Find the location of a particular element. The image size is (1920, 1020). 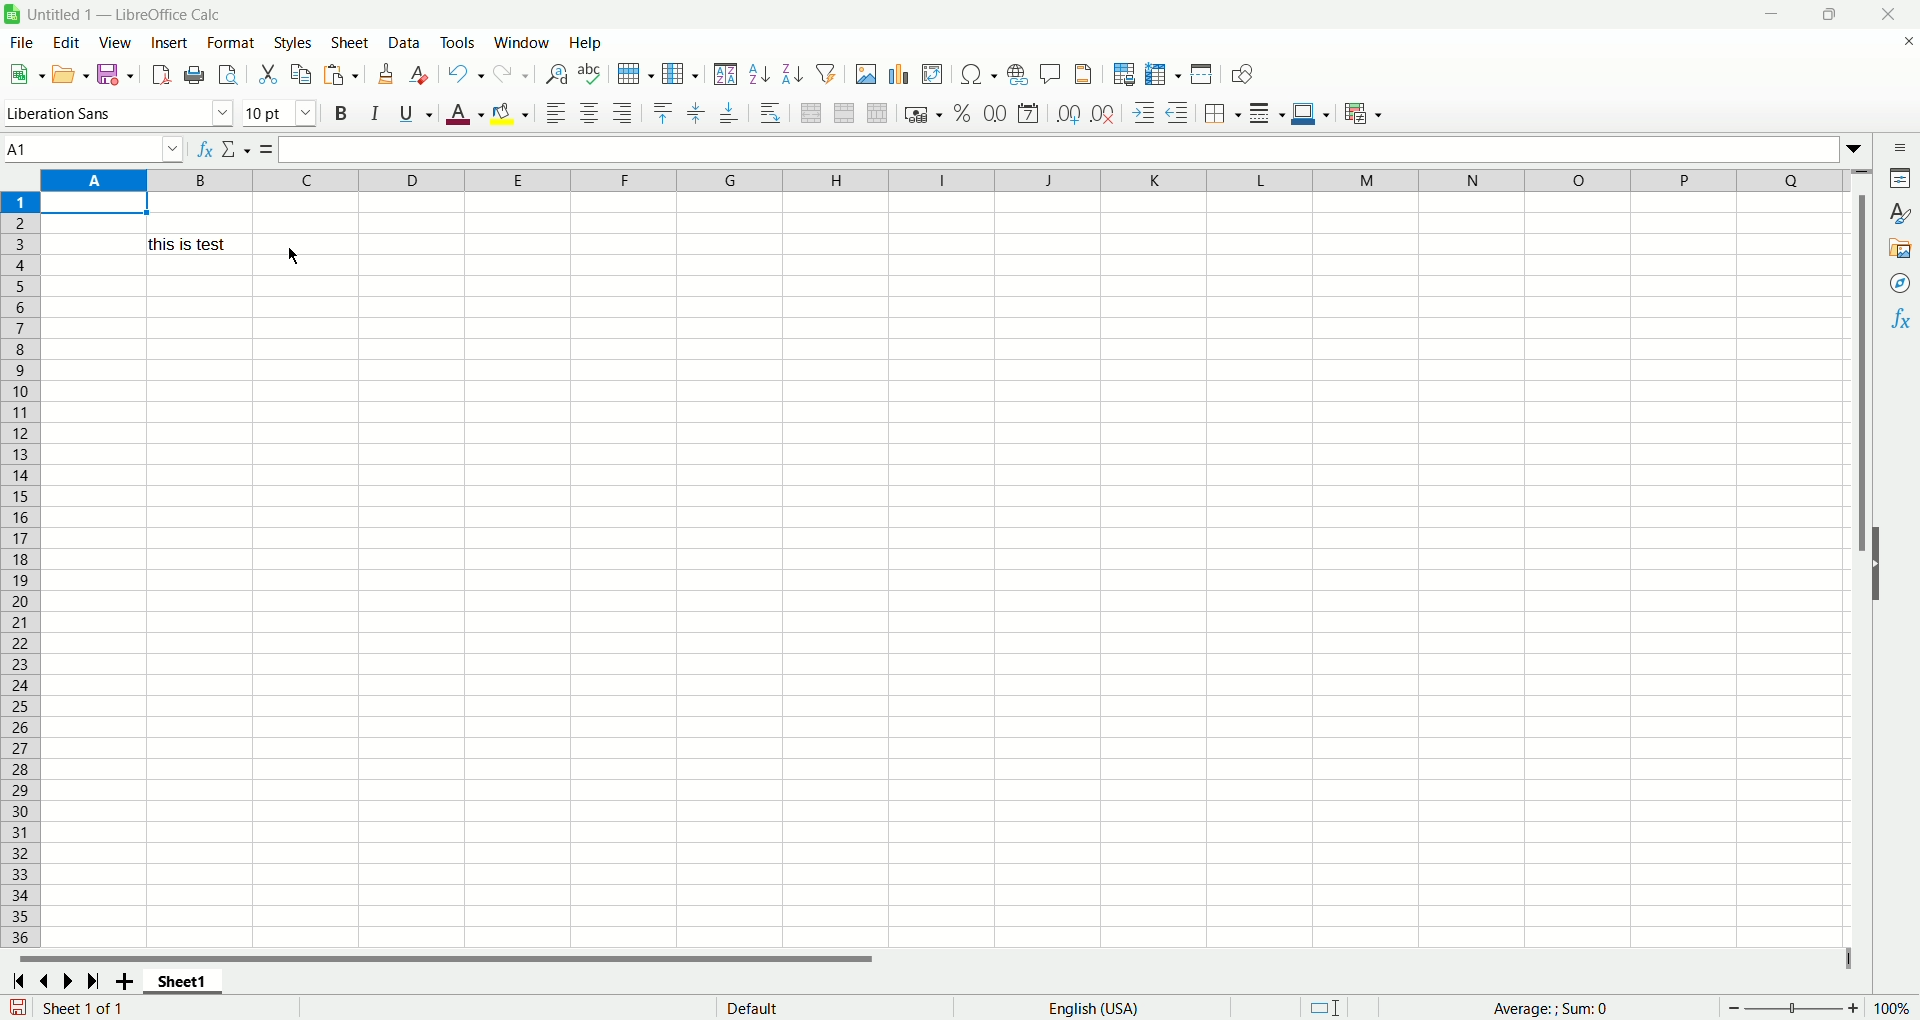

align center is located at coordinates (589, 111).